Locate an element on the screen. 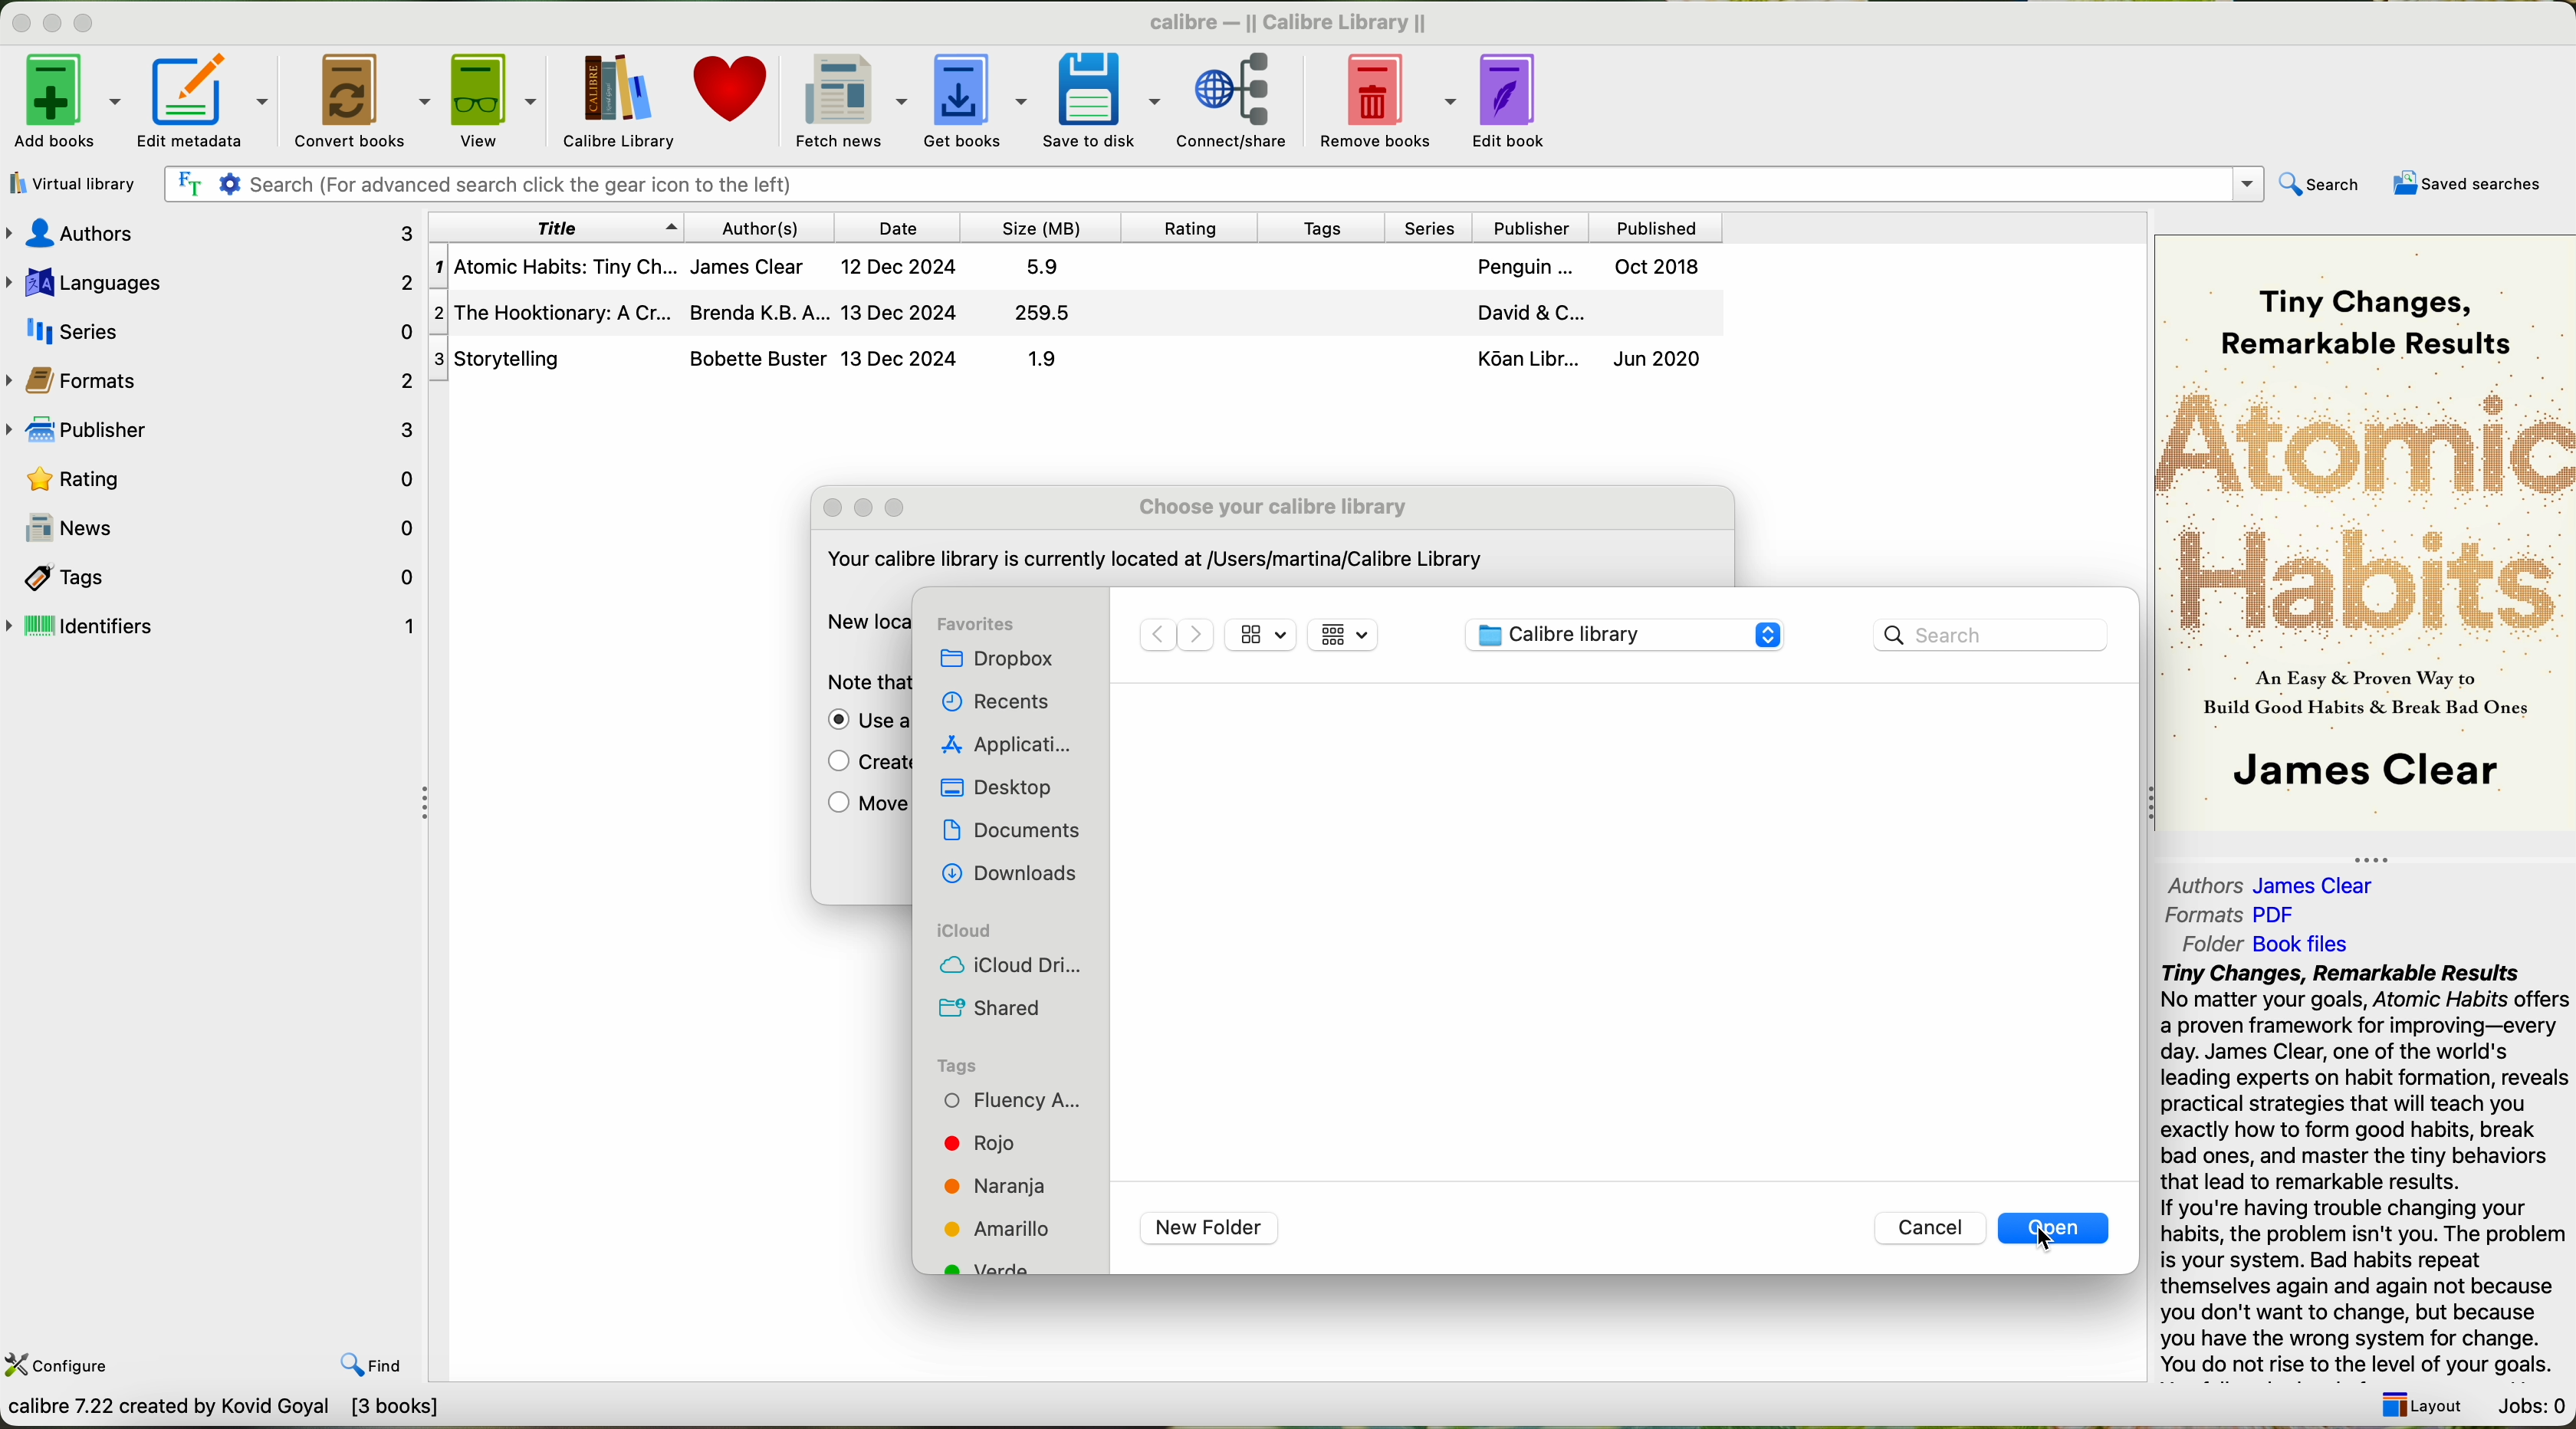  layout is located at coordinates (2428, 1409).